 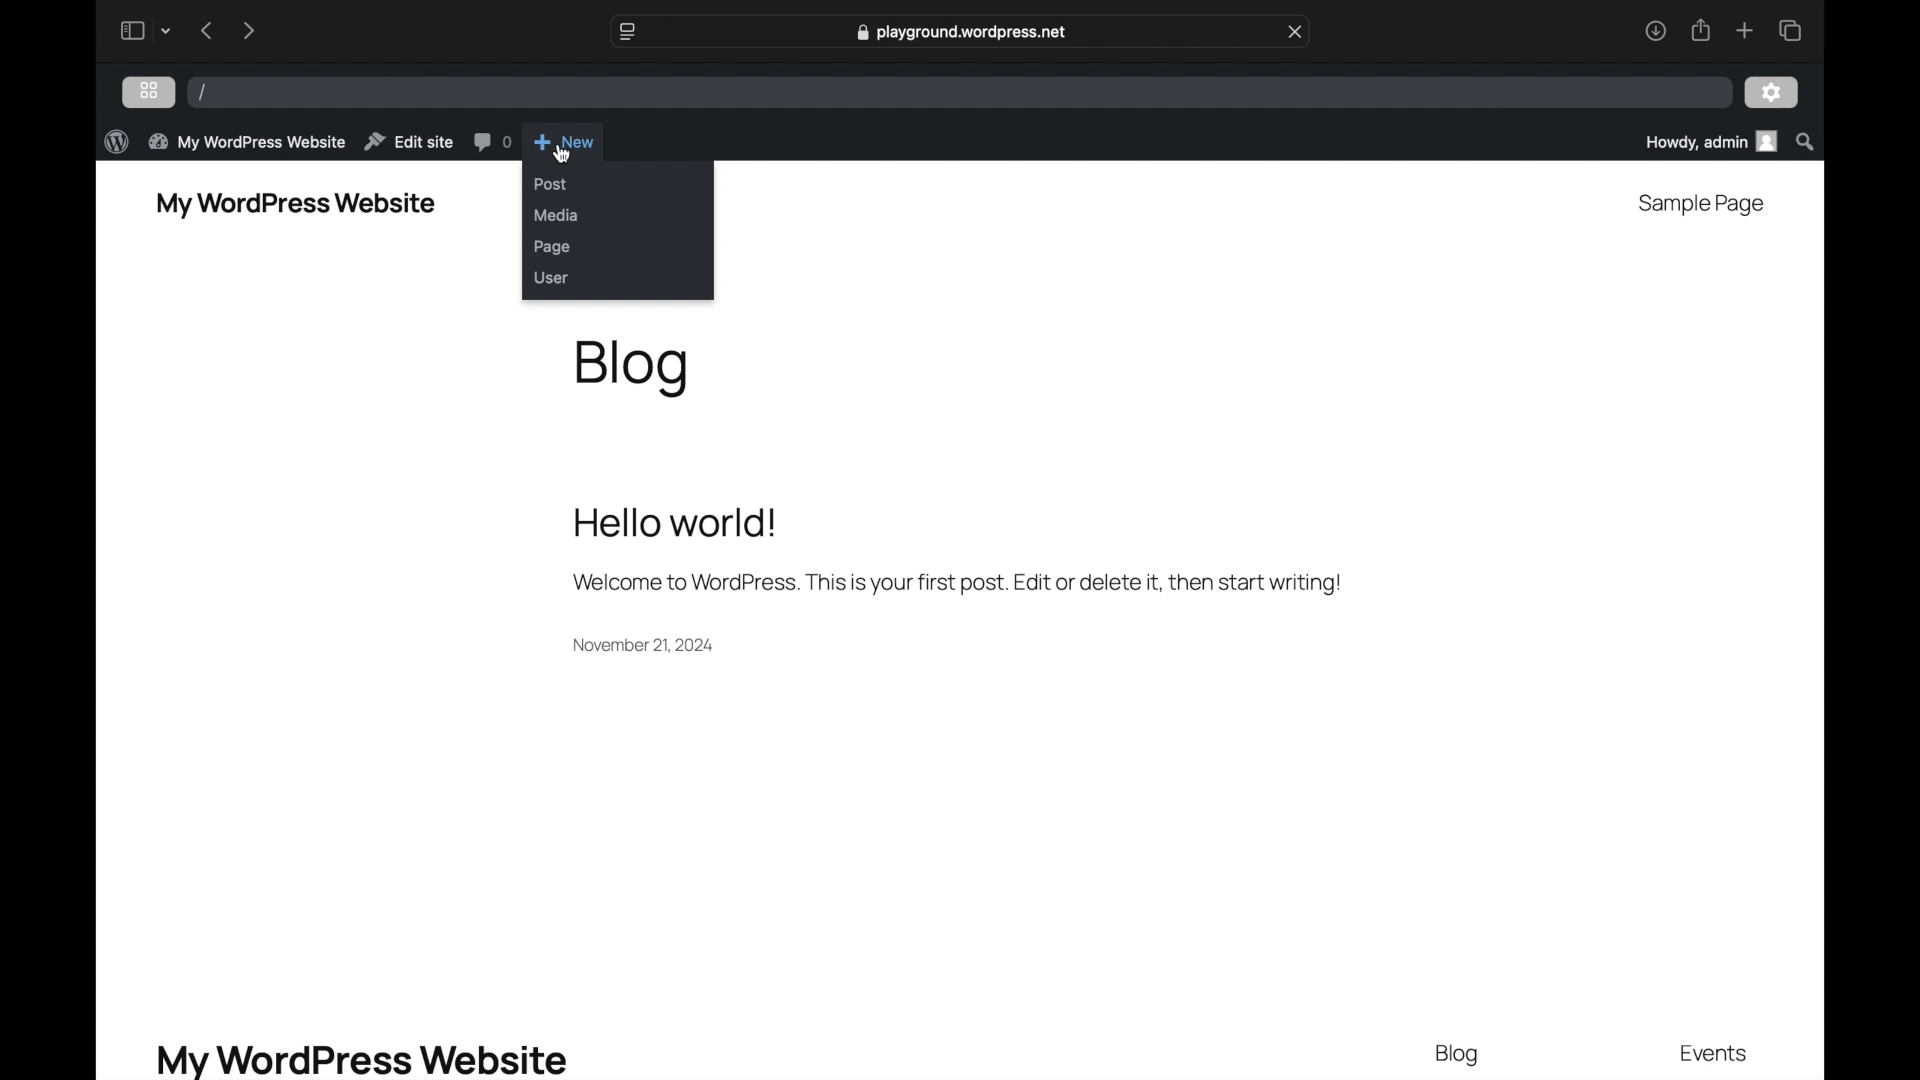 What do you see at coordinates (206, 31) in the screenshot?
I see `previous page` at bounding box center [206, 31].